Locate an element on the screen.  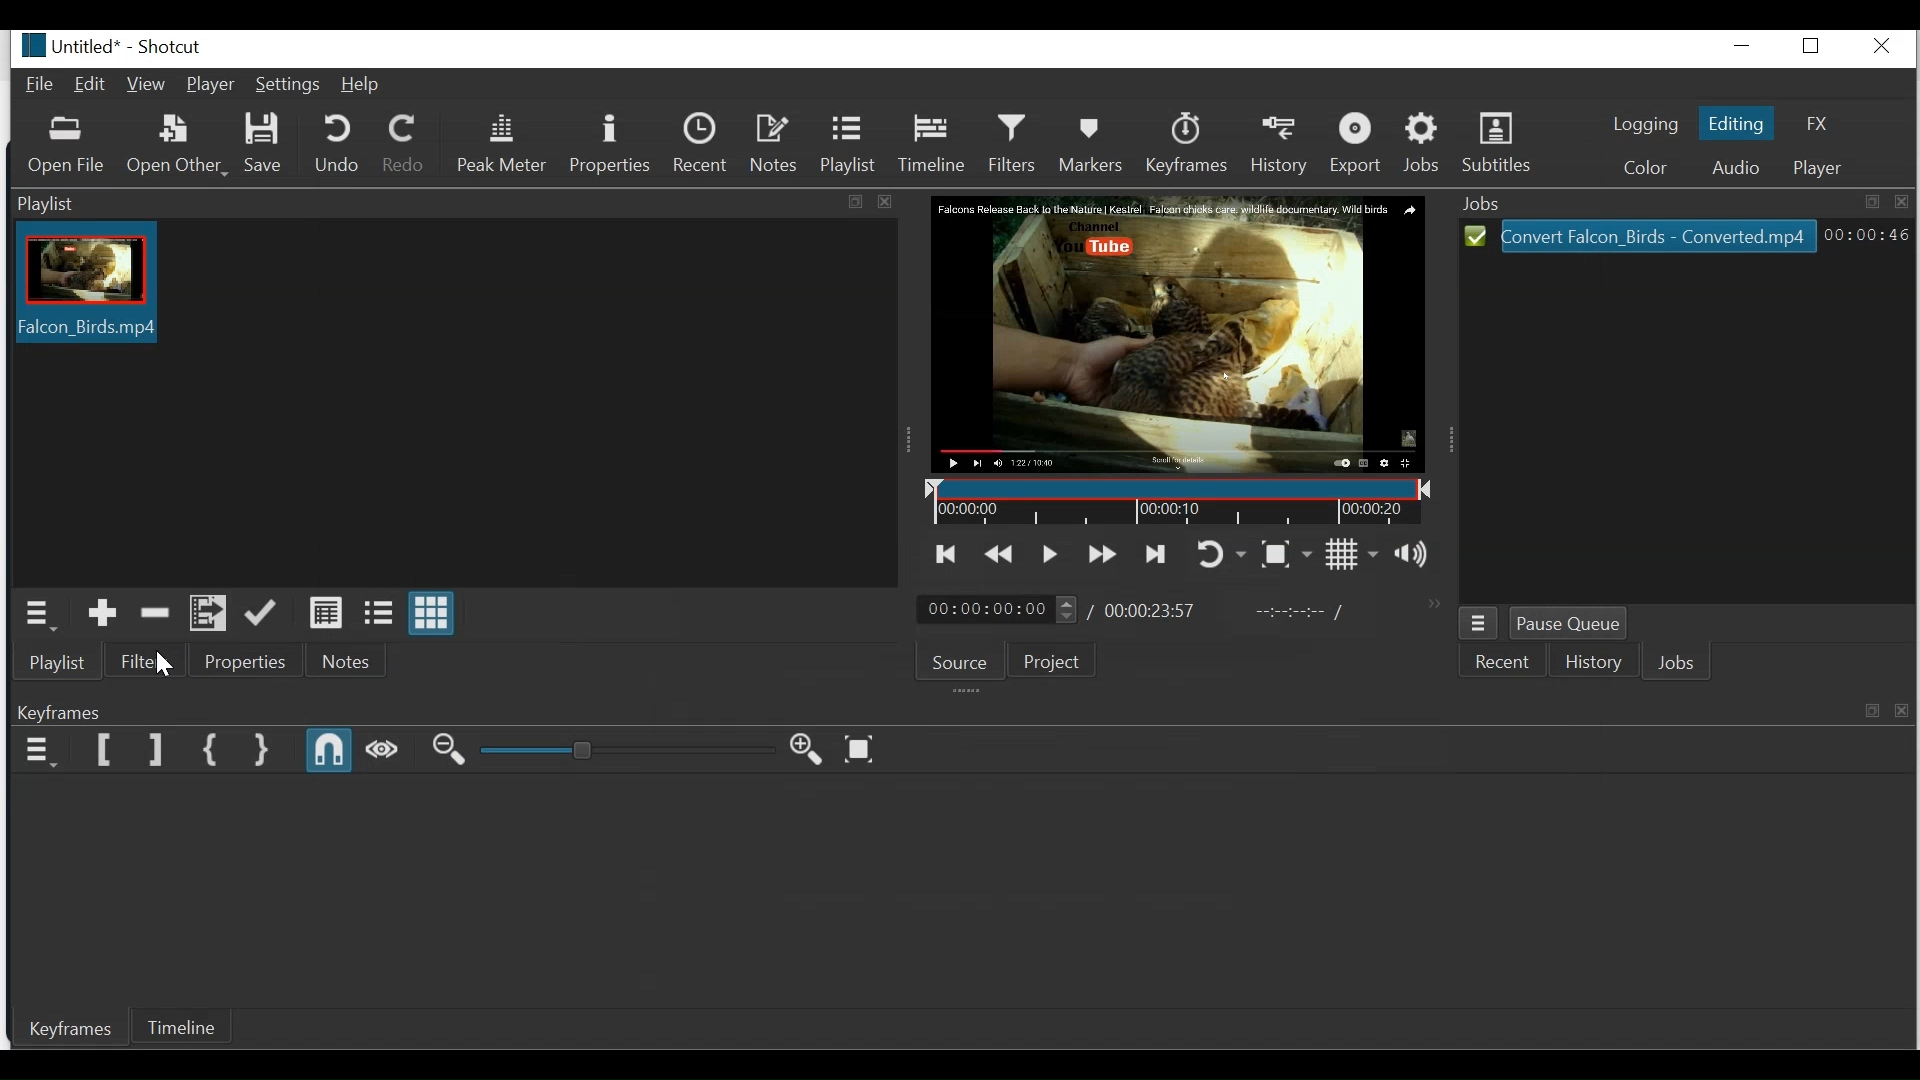
Pause Queue is located at coordinates (1568, 623).